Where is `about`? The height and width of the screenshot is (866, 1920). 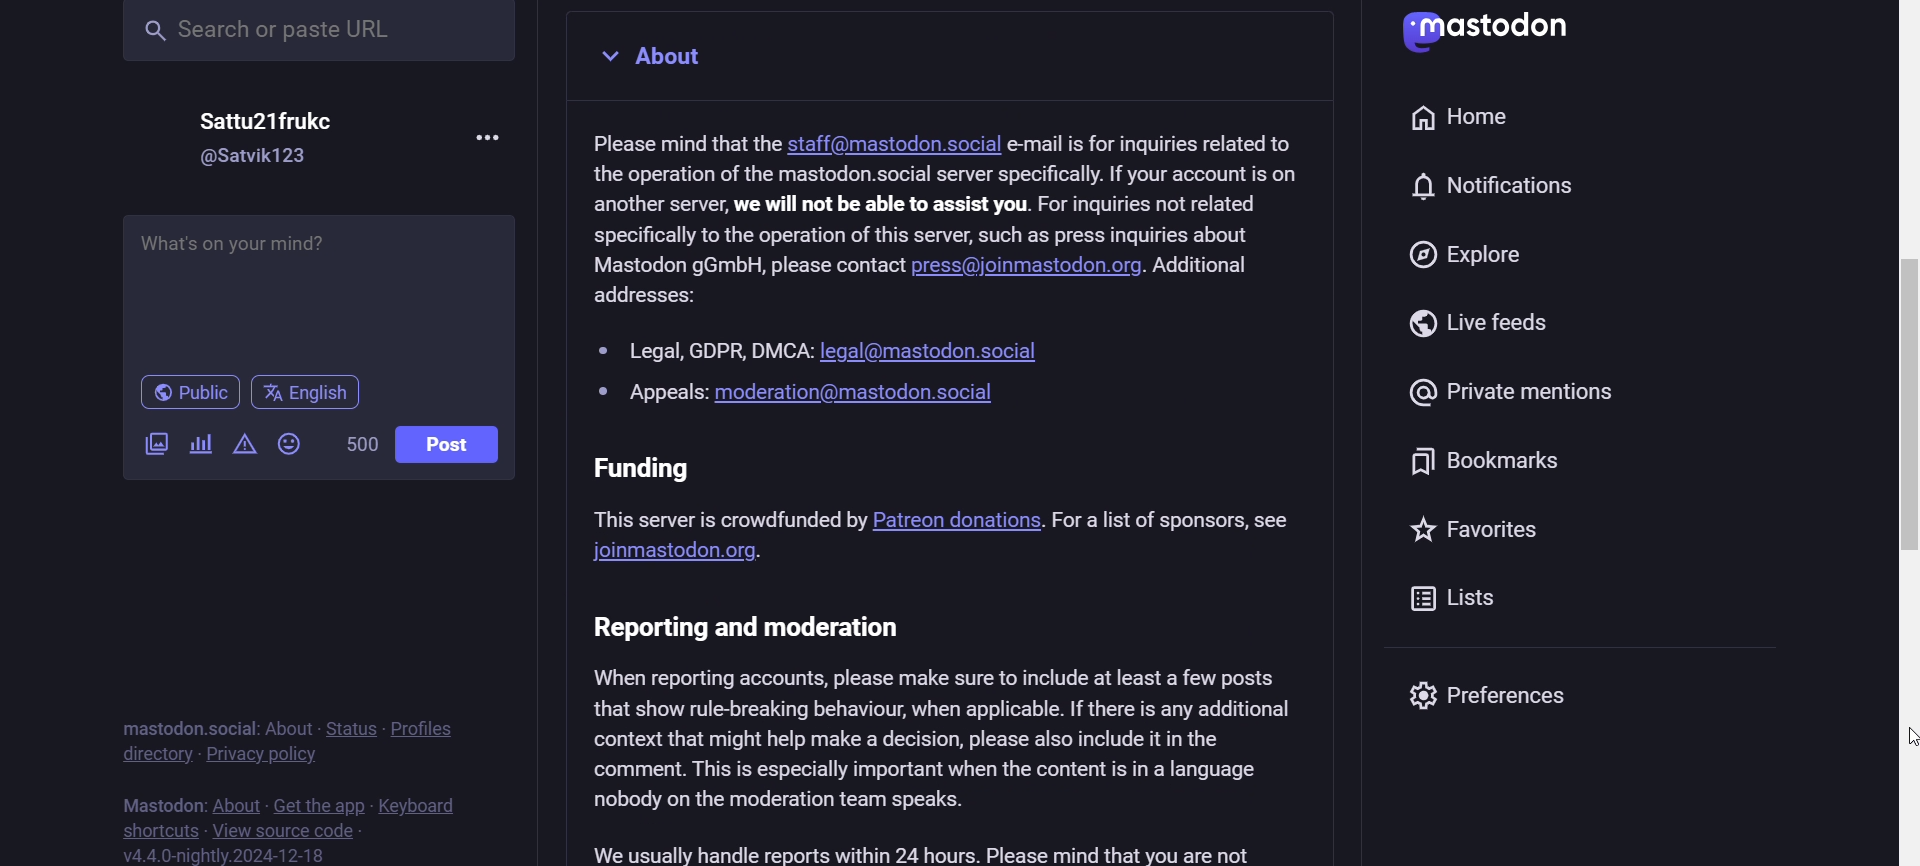 about is located at coordinates (292, 726).